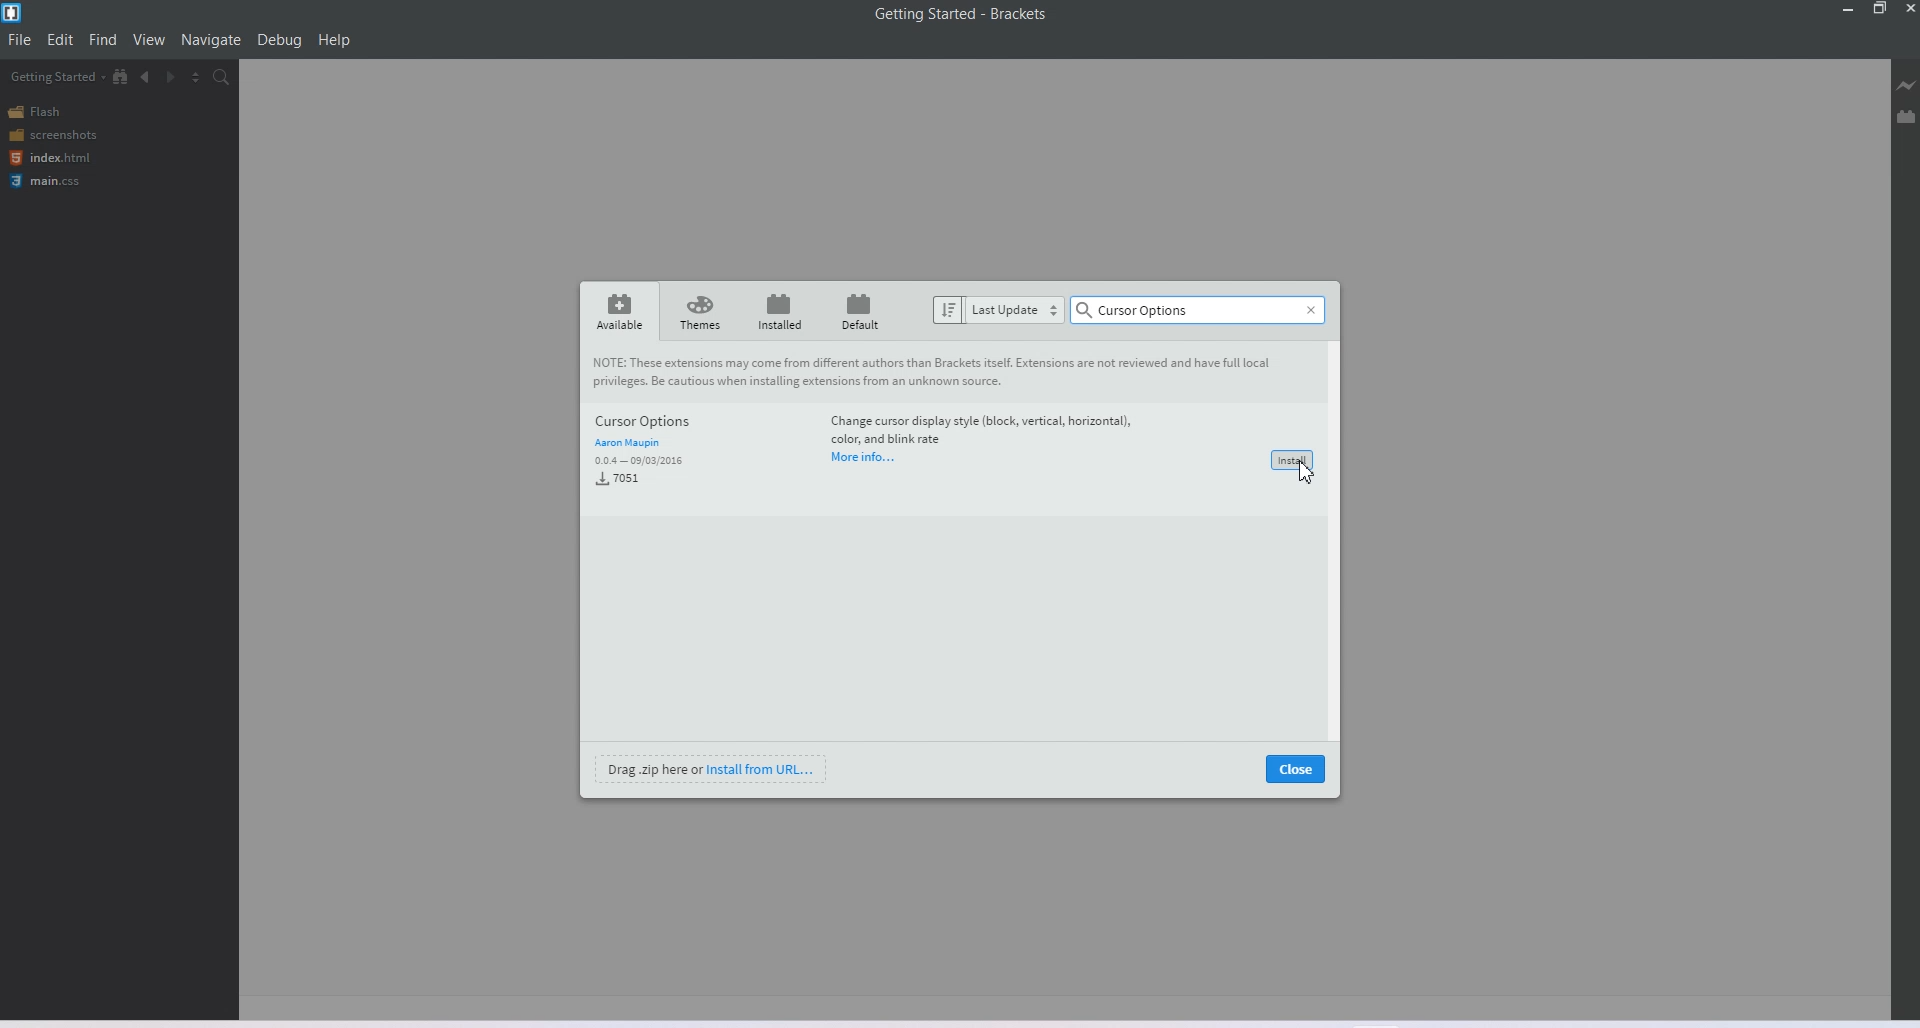 This screenshot has width=1920, height=1028. I want to click on cursor options, so click(698, 422).